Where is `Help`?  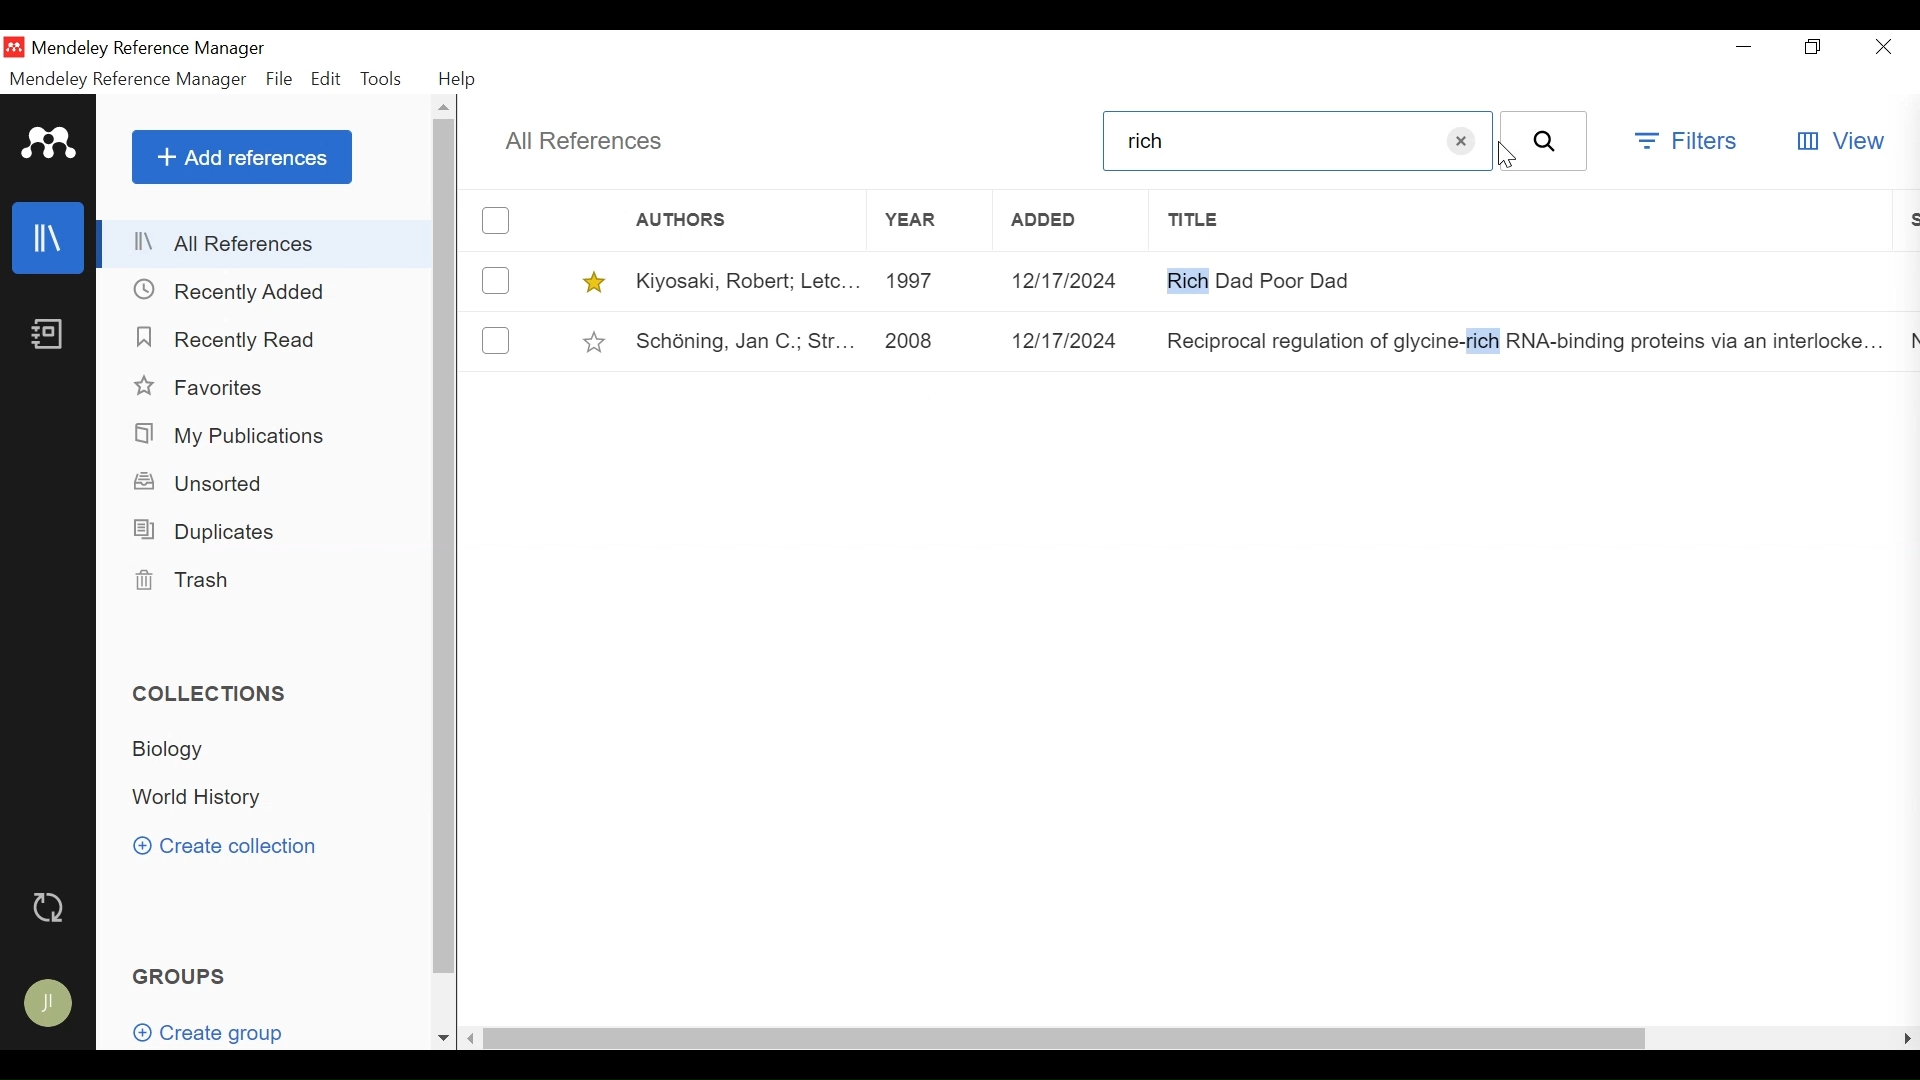 Help is located at coordinates (460, 81).